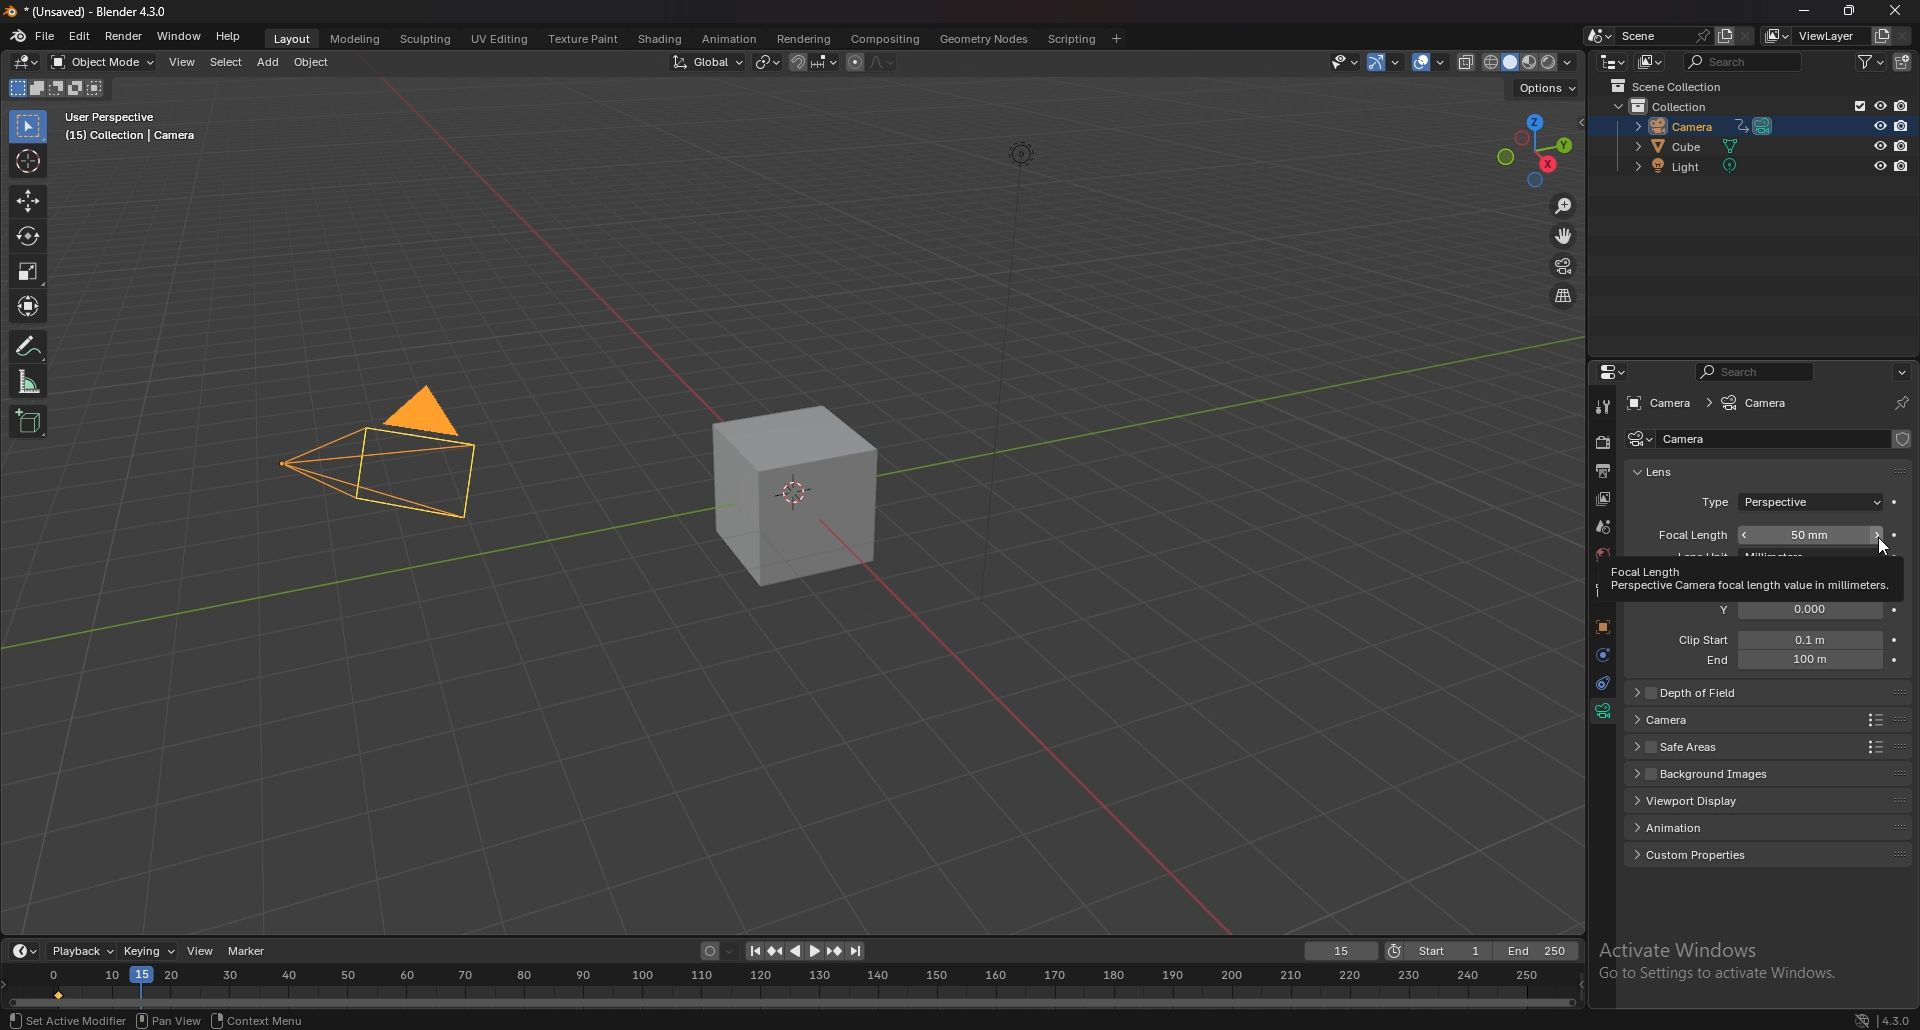 This screenshot has width=1920, height=1030. I want to click on blender, so click(20, 36).